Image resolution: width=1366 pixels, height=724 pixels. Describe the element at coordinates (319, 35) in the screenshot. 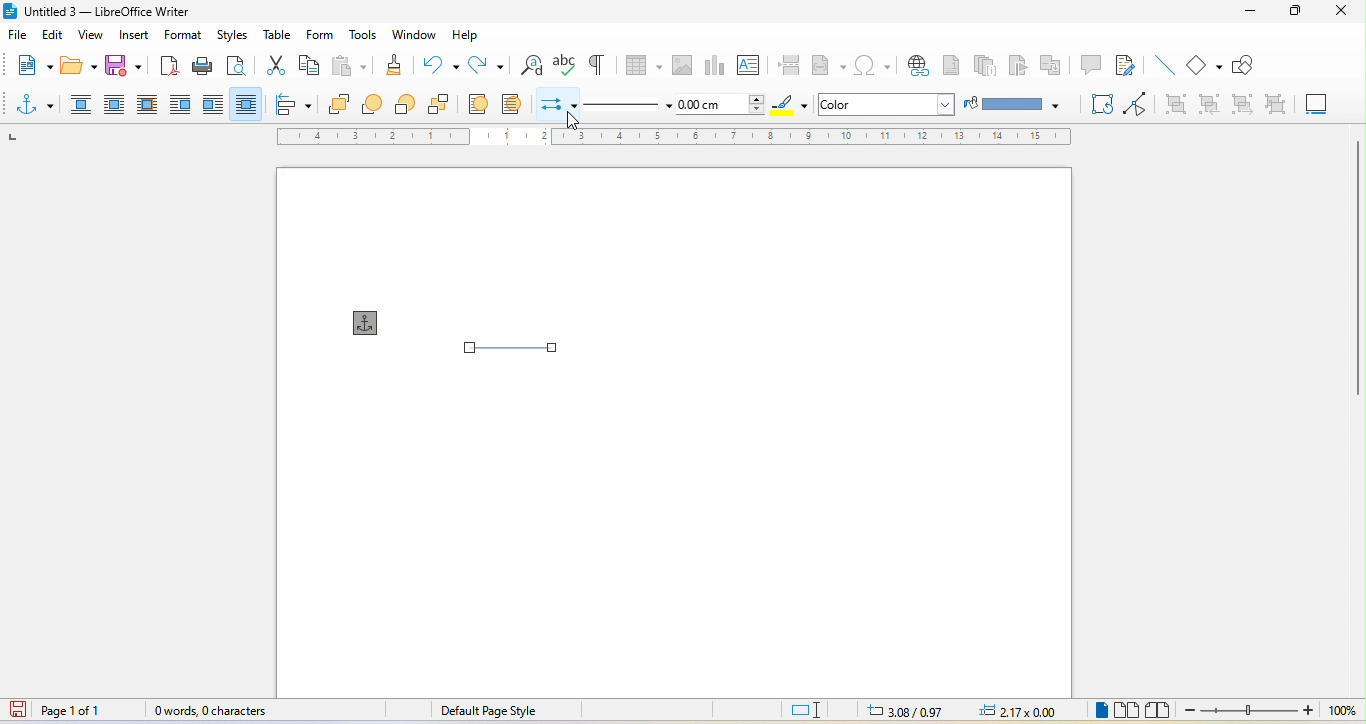

I see `form` at that location.